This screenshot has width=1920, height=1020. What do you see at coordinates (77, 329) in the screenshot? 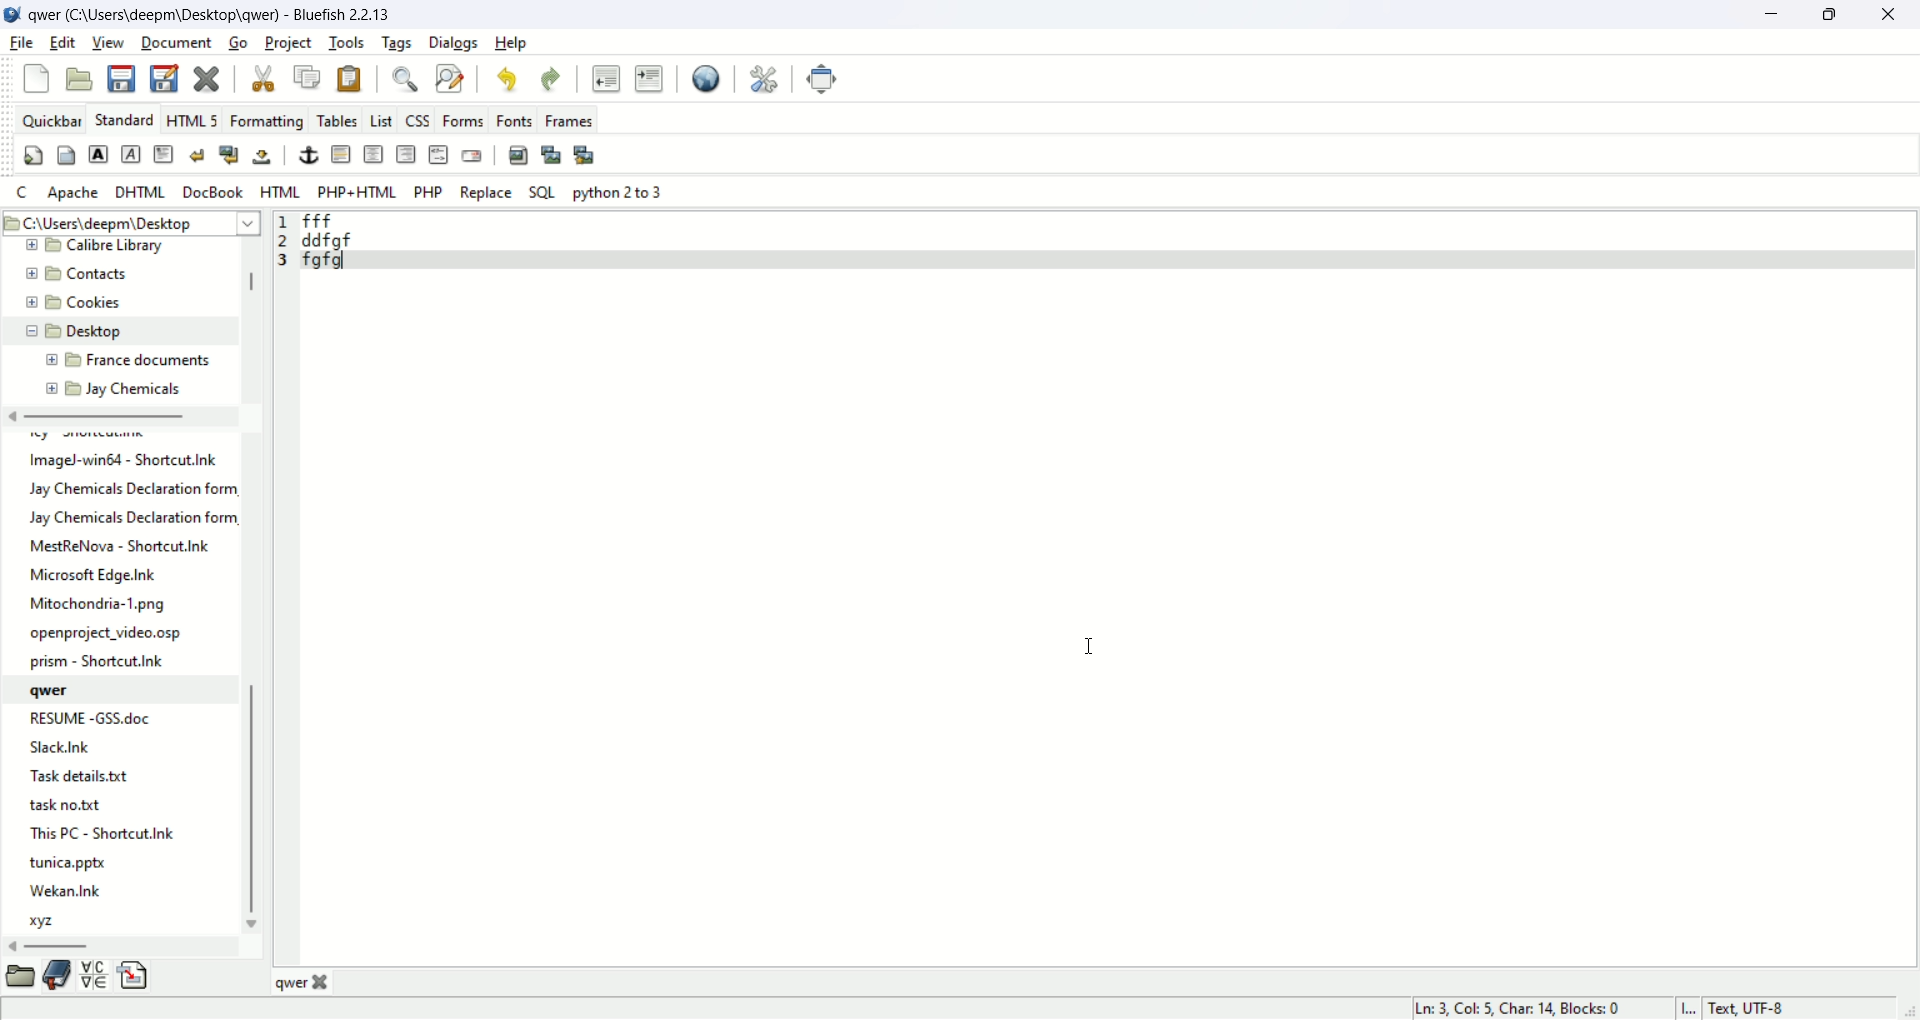
I see `desktop` at bounding box center [77, 329].